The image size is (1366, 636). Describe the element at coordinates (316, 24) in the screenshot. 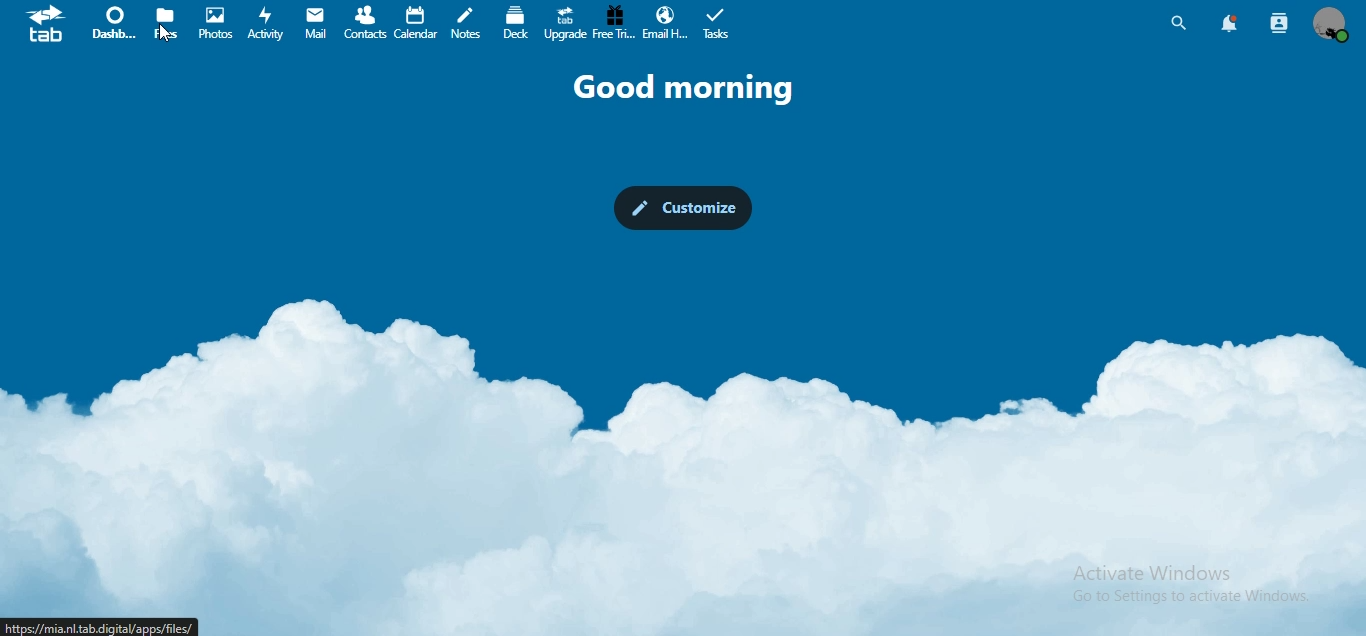

I see `mail` at that location.